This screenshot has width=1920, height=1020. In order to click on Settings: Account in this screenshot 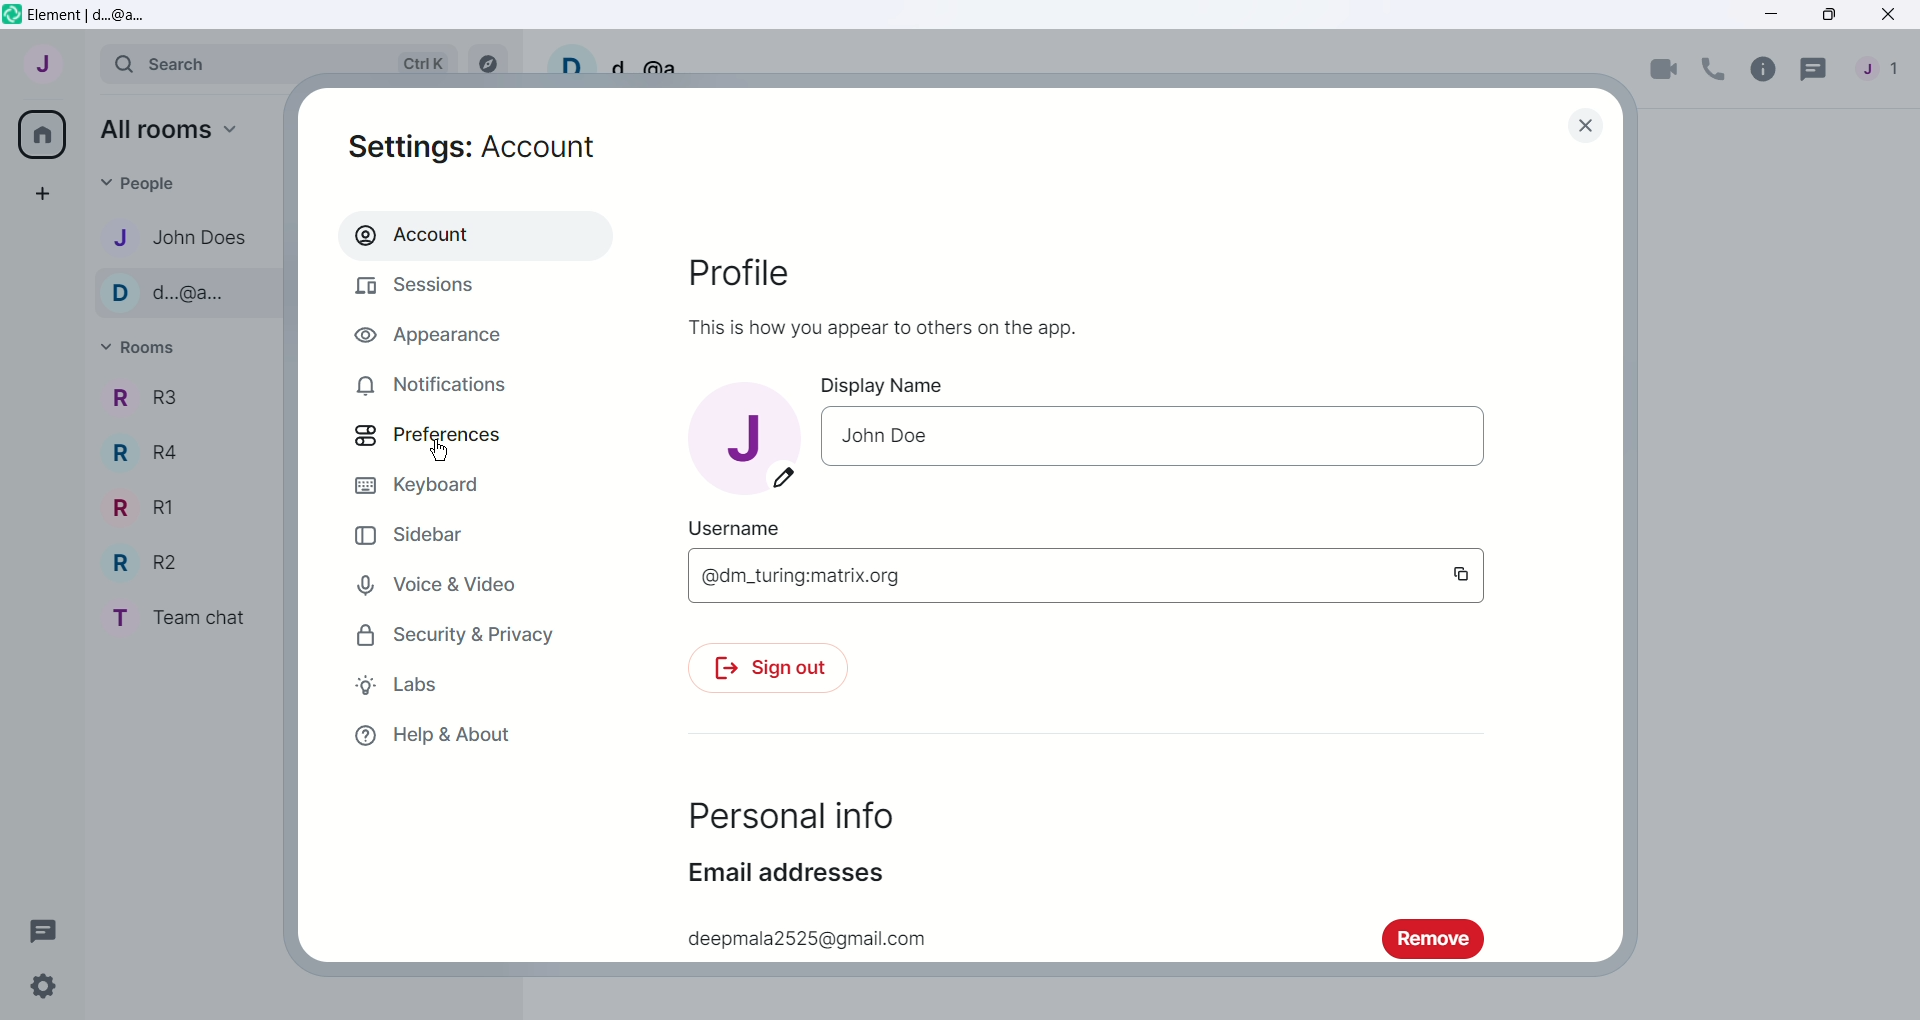, I will do `click(473, 148)`.